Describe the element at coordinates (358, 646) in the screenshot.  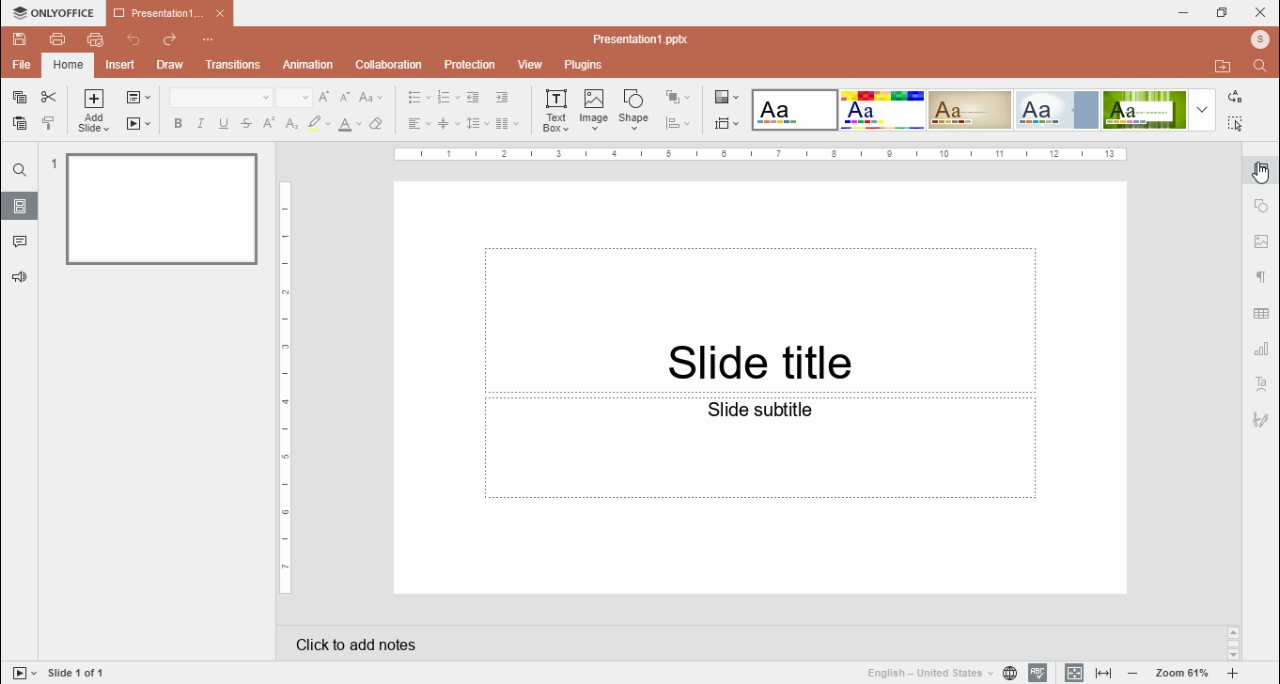
I see `click to add notes` at that location.